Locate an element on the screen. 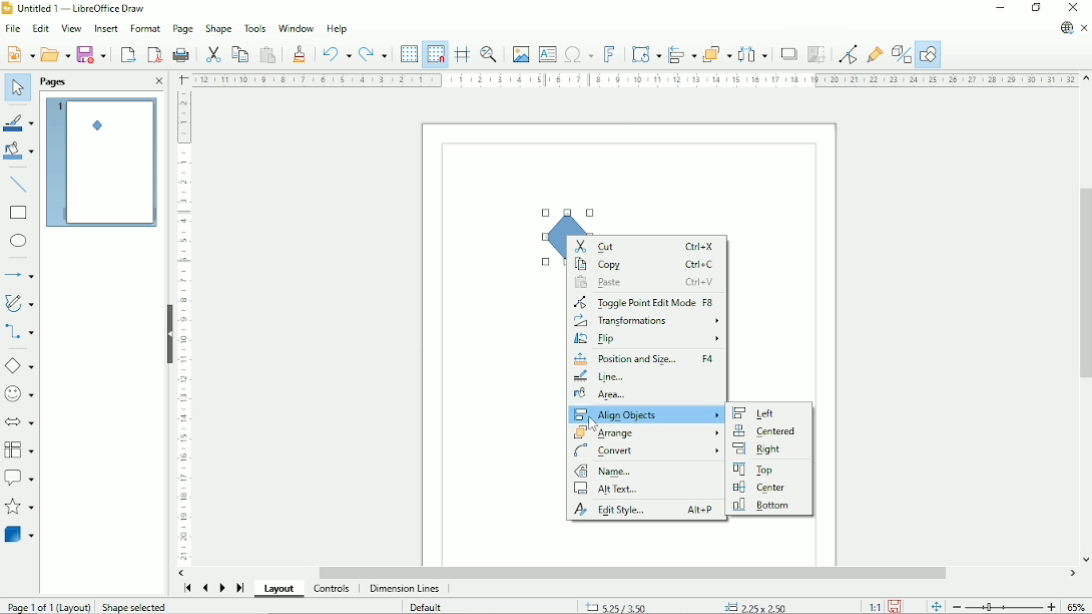 This screenshot has height=614, width=1092. Helplines while moving is located at coordinates (462, 54).